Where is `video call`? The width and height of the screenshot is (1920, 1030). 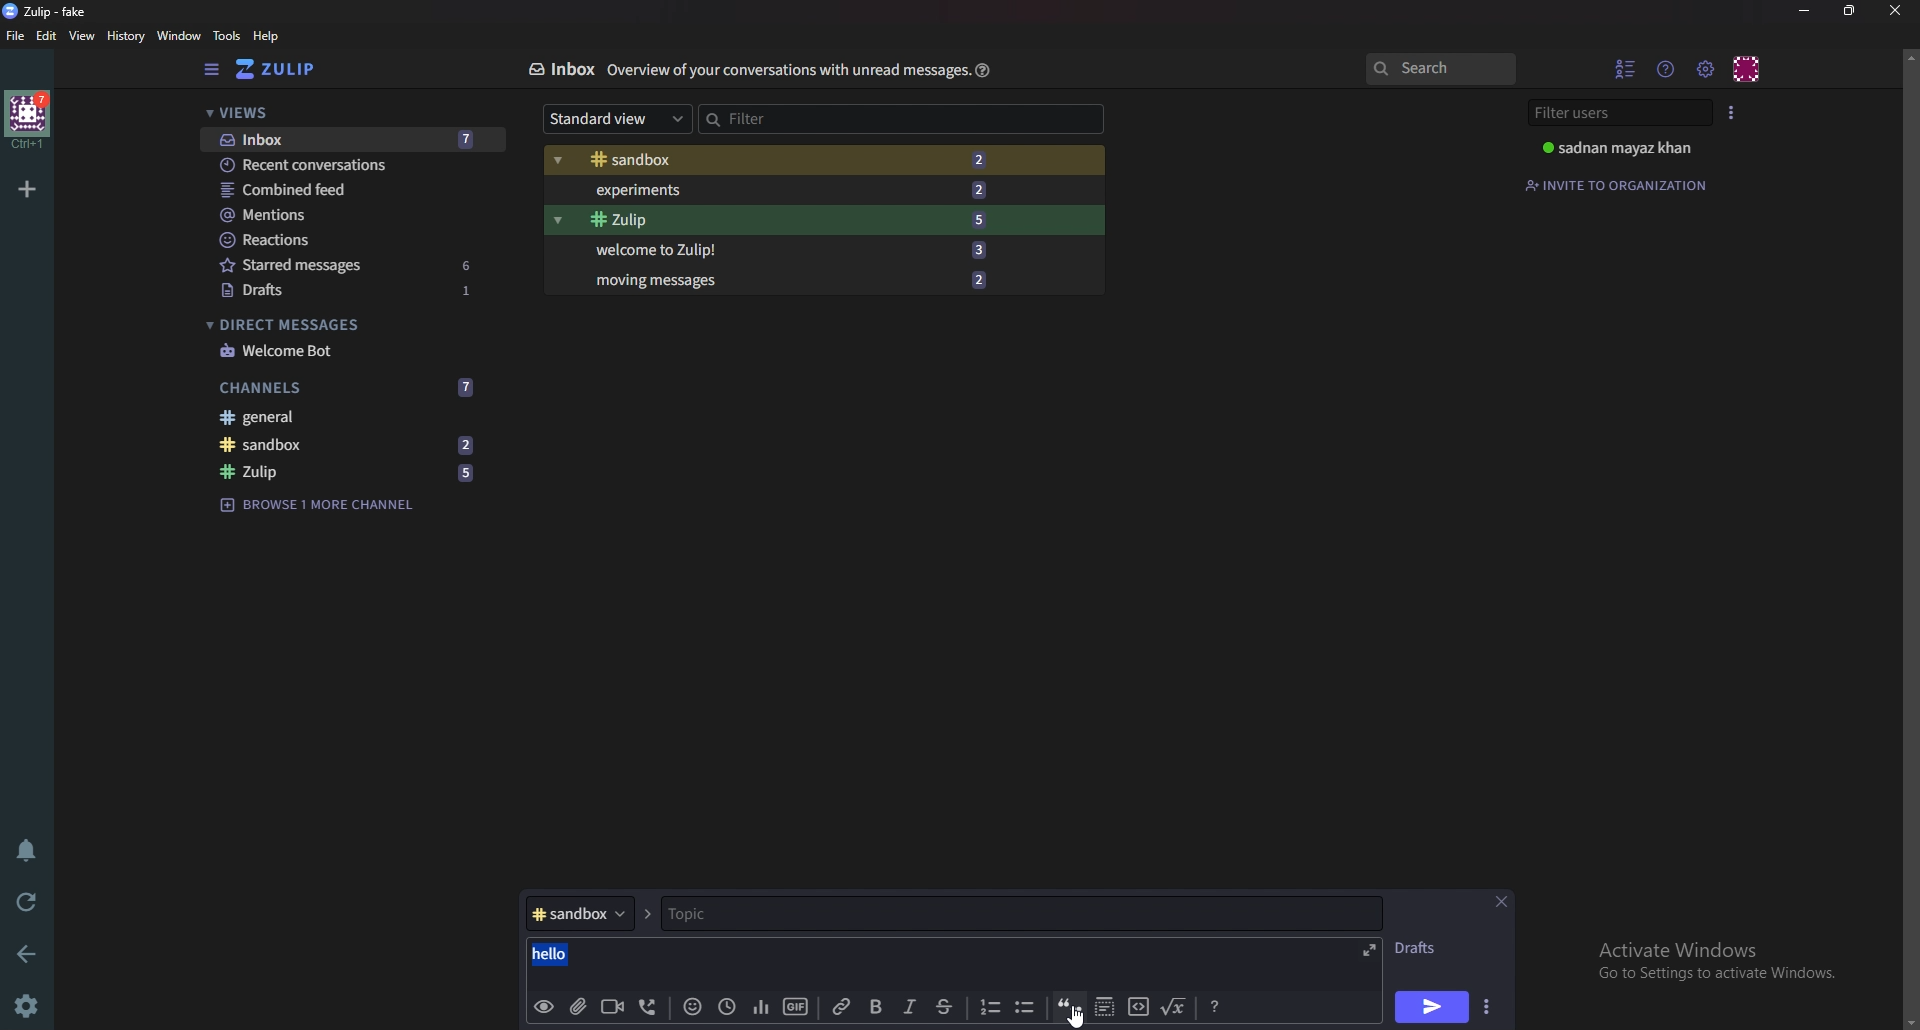 video call is located at coordinates (612, 1007).